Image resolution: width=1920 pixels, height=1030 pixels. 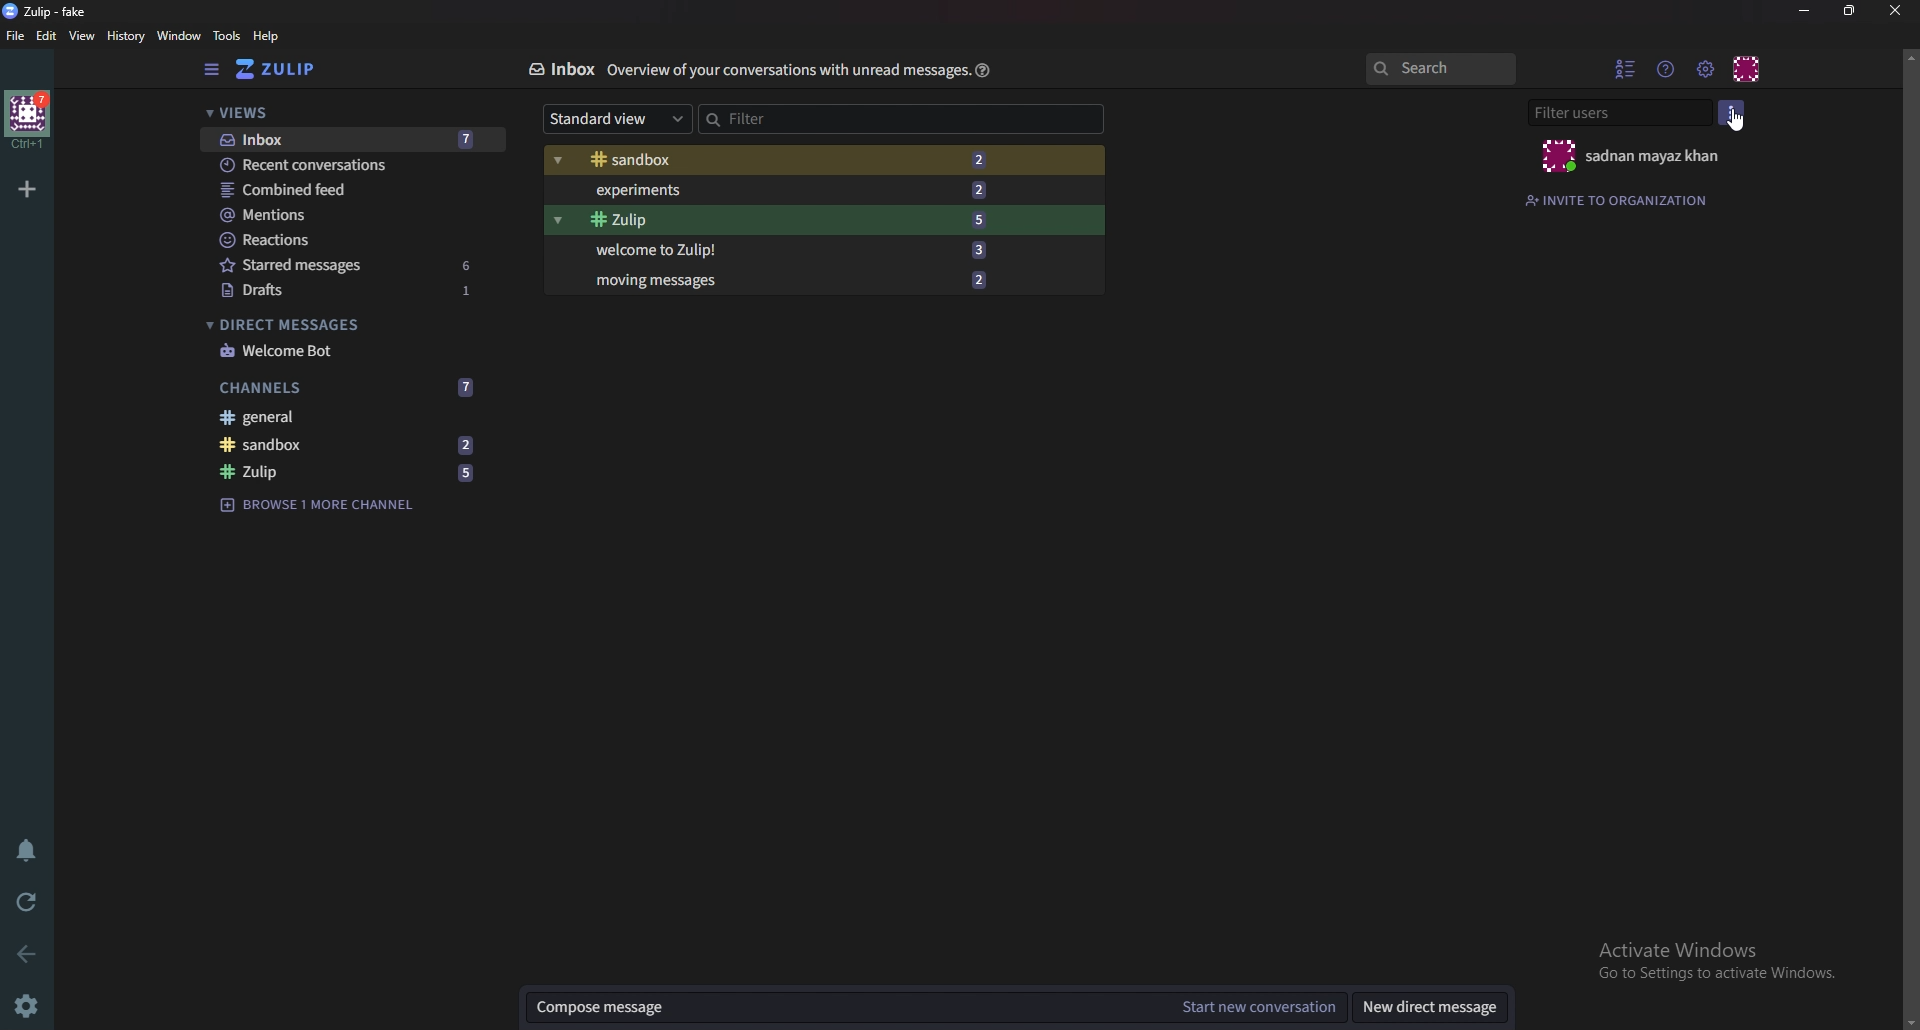 What do you see at coordinates (1628, 199) in the screenshot?
I see `Invite to organization` at bounding box center [1628, 199].